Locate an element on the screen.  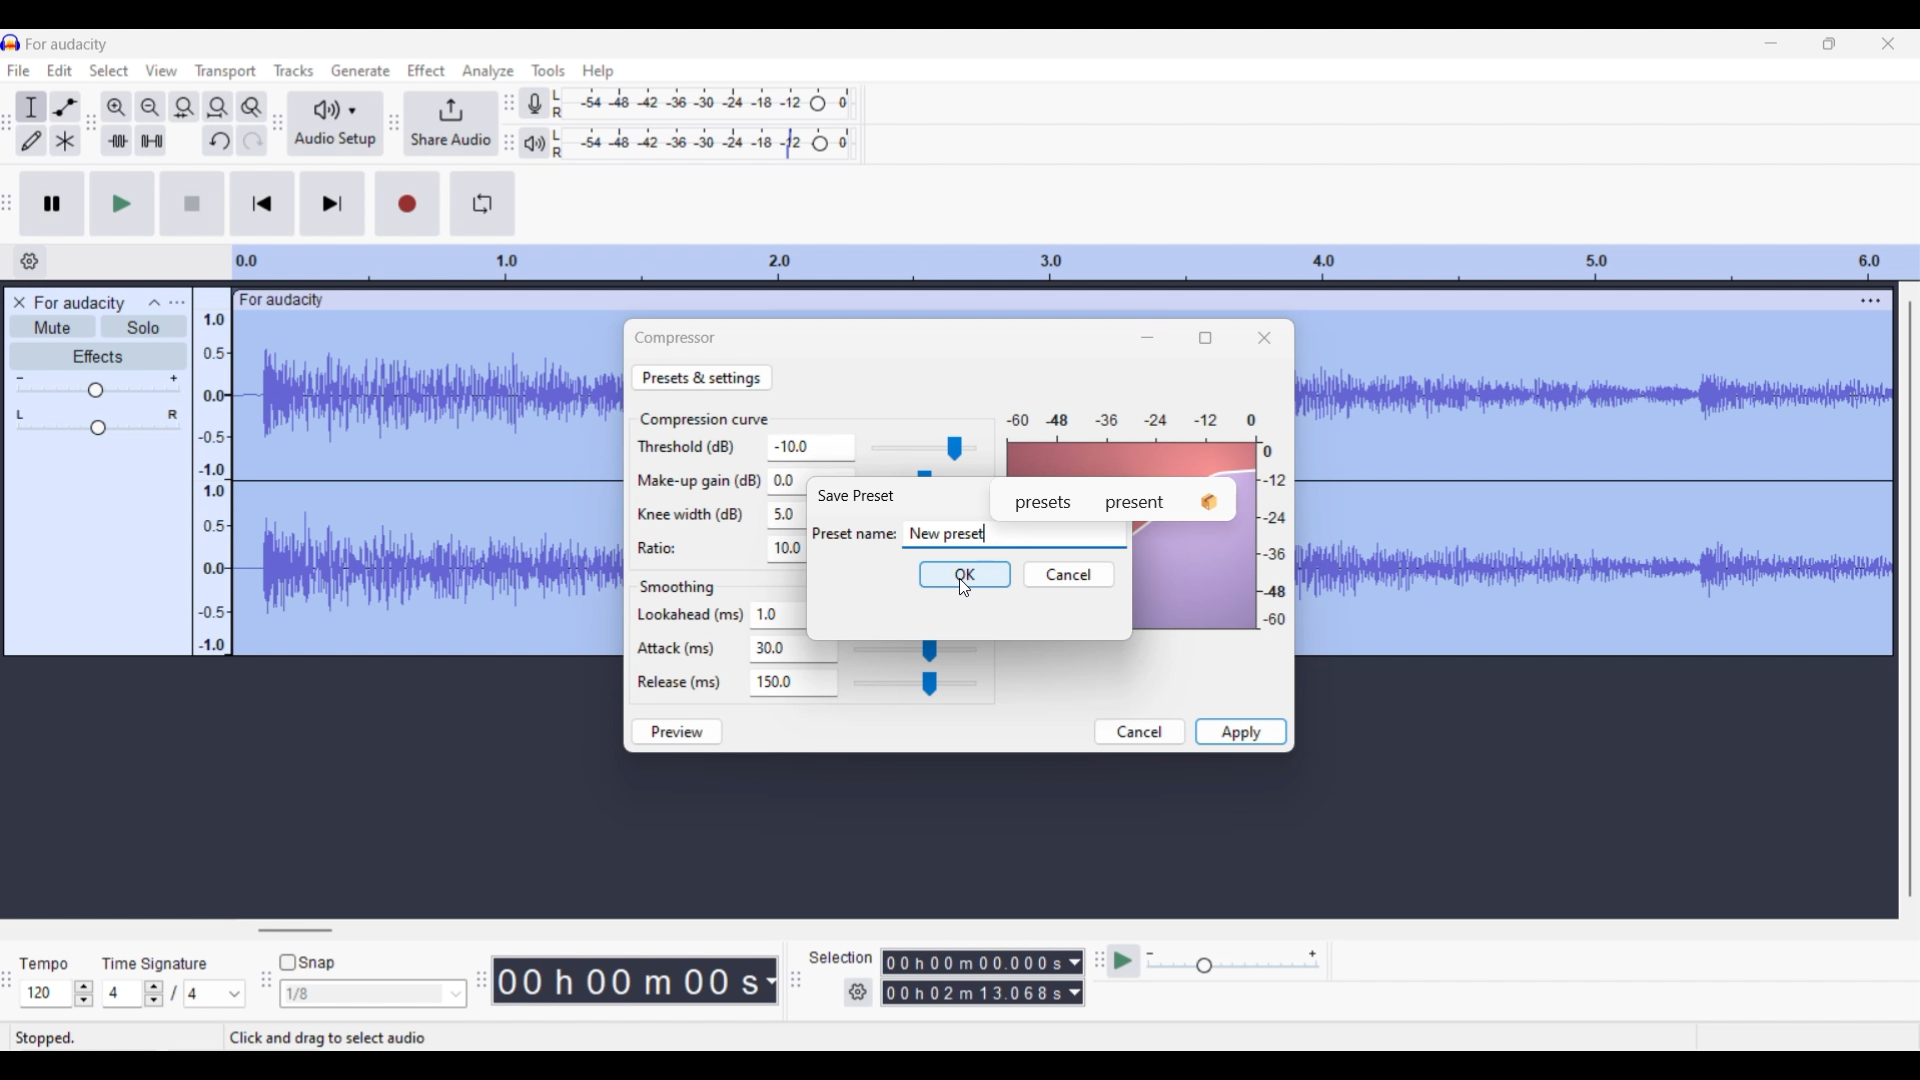
Tools is located at coordinates (548, 69).